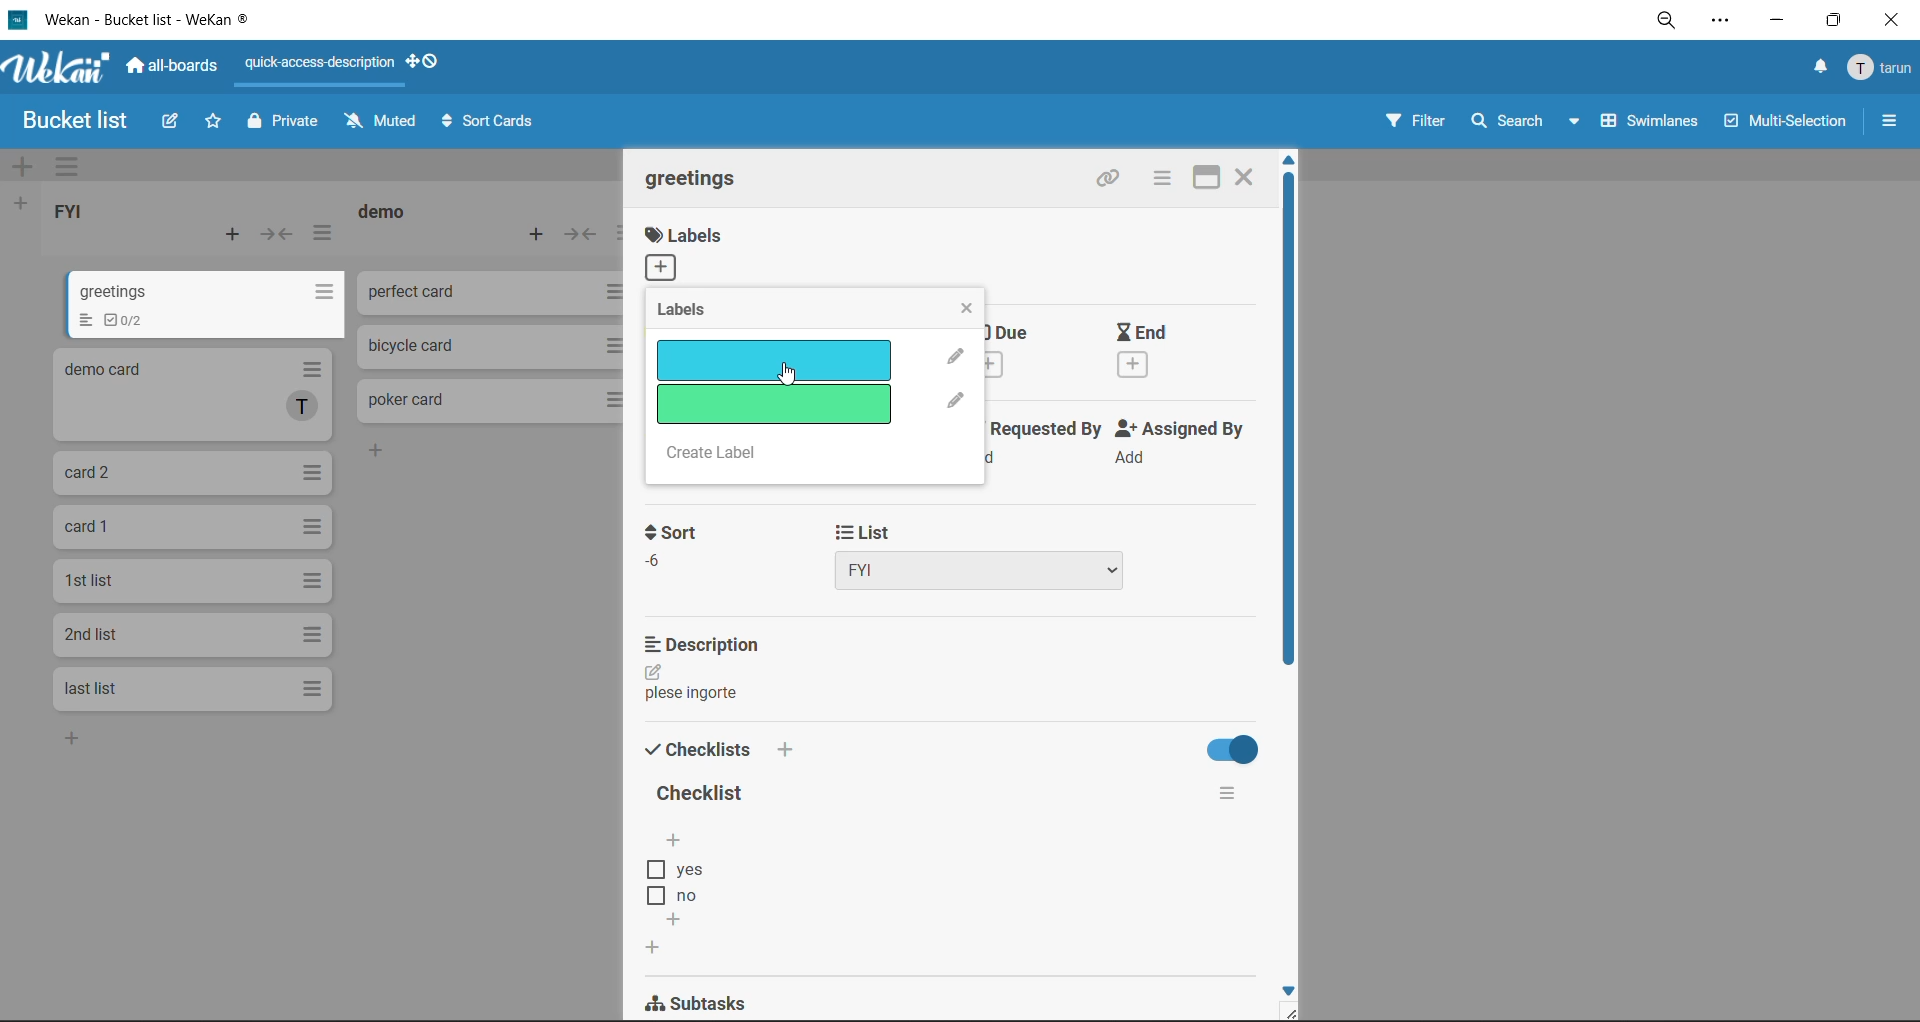 The height and width of the screenshot is (1022, 1920). What do you see at coordinates (727, 455) in the screenshot?
I see `create label` at bounding box center [727, 455].